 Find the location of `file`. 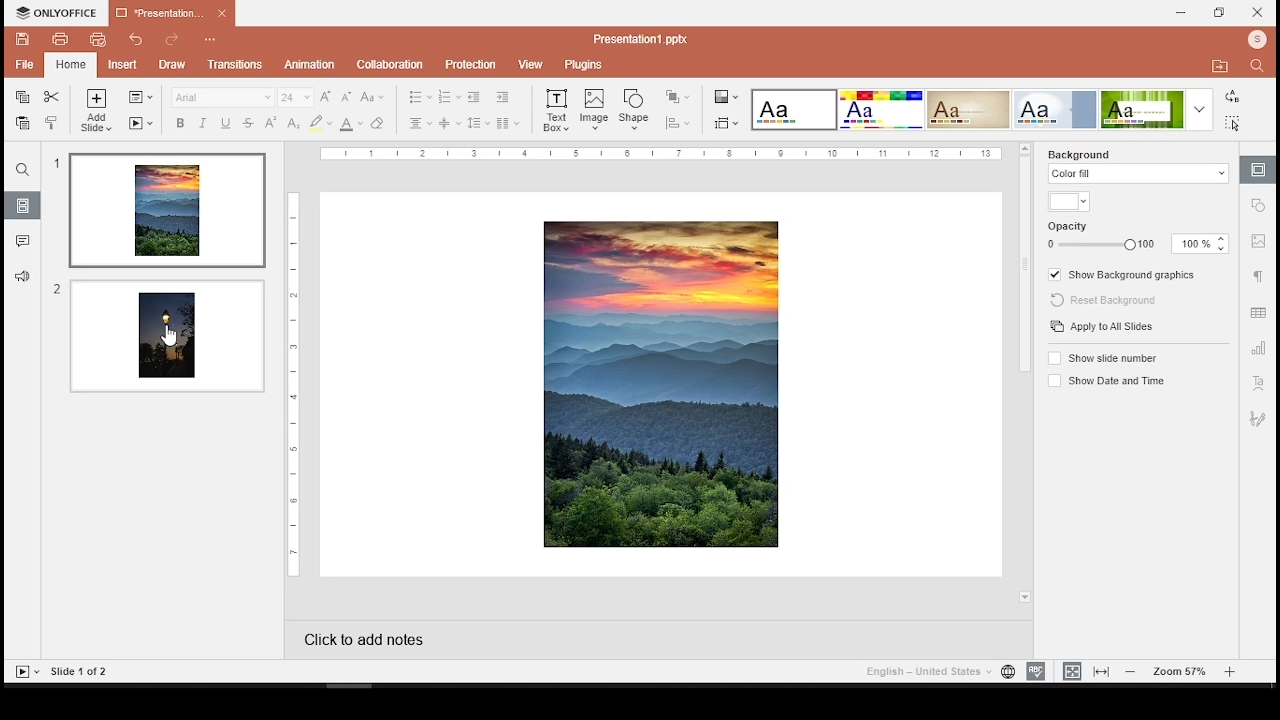

file is located at coordinates (21, 65).